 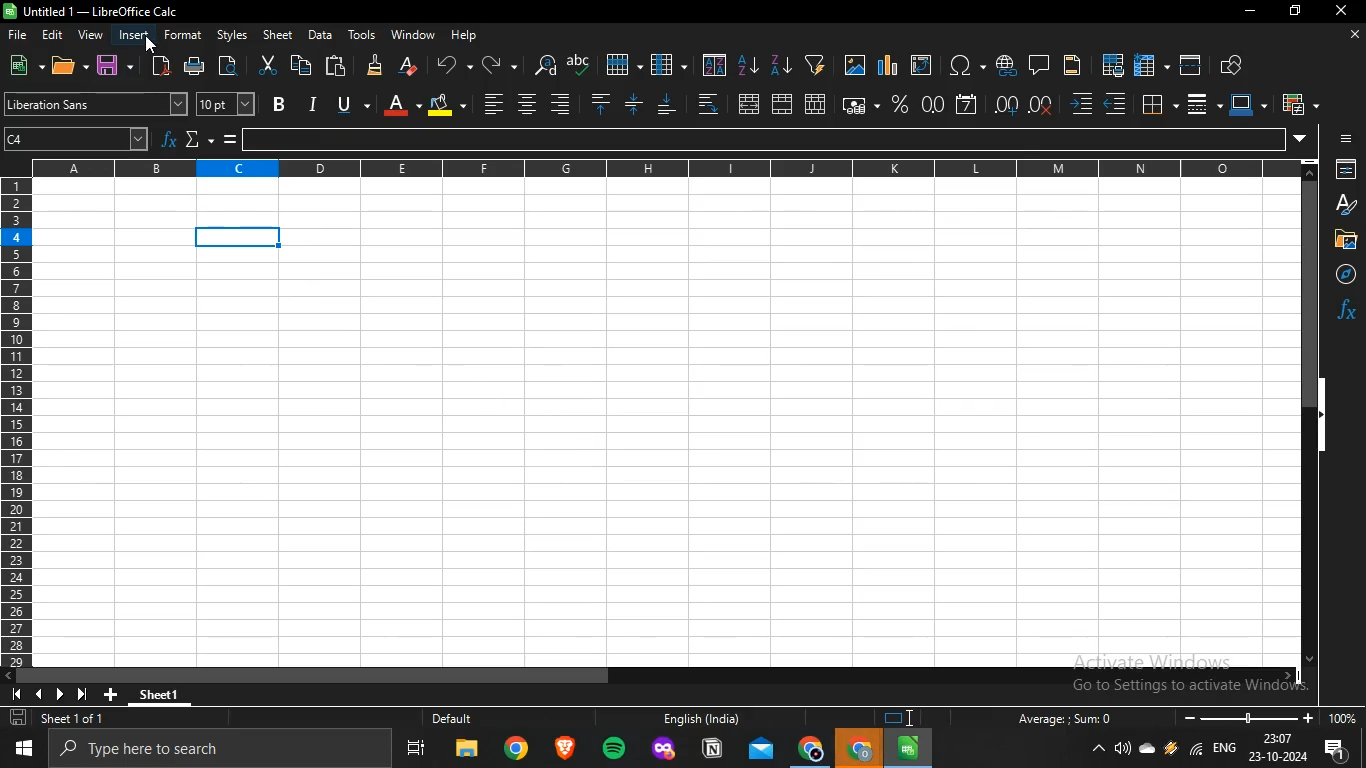 I want to click on winamp agent, so click(x=1171, y=754).